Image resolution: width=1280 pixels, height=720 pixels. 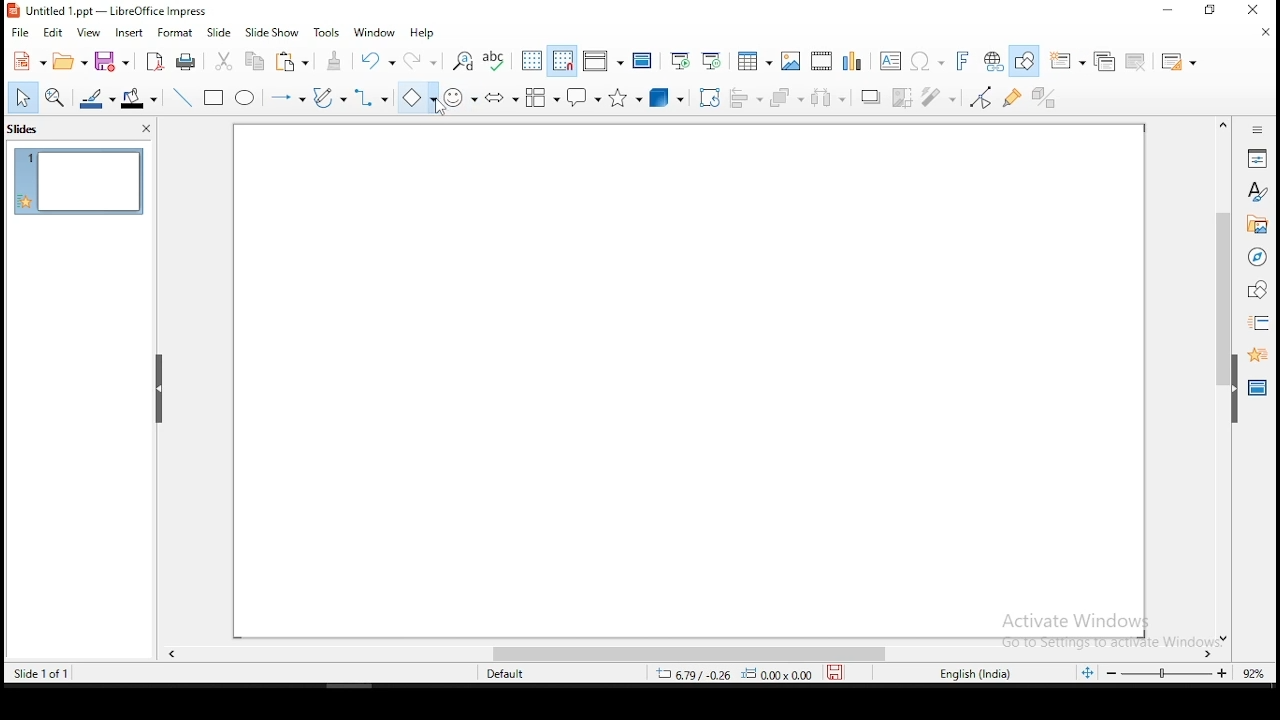 I want to click on hyperlink, so click(x=991, y=60).